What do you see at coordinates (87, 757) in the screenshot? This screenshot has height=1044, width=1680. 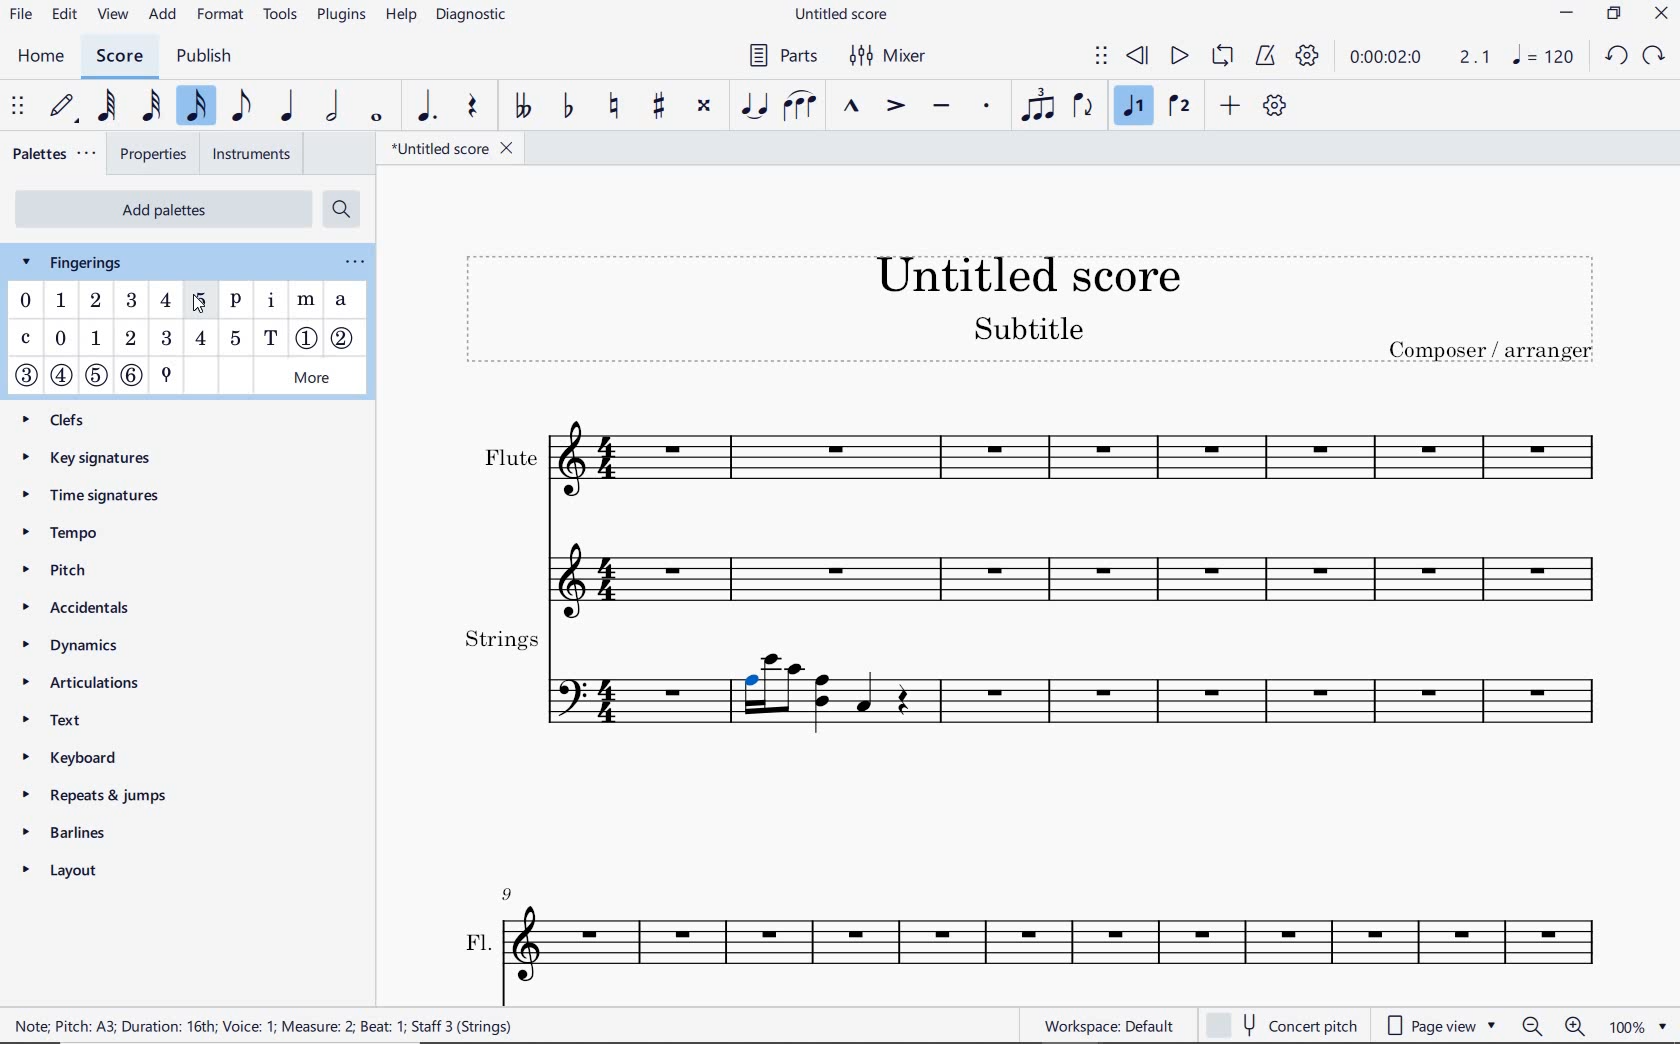 I see `keyboard` at bounding box center [87, 757].